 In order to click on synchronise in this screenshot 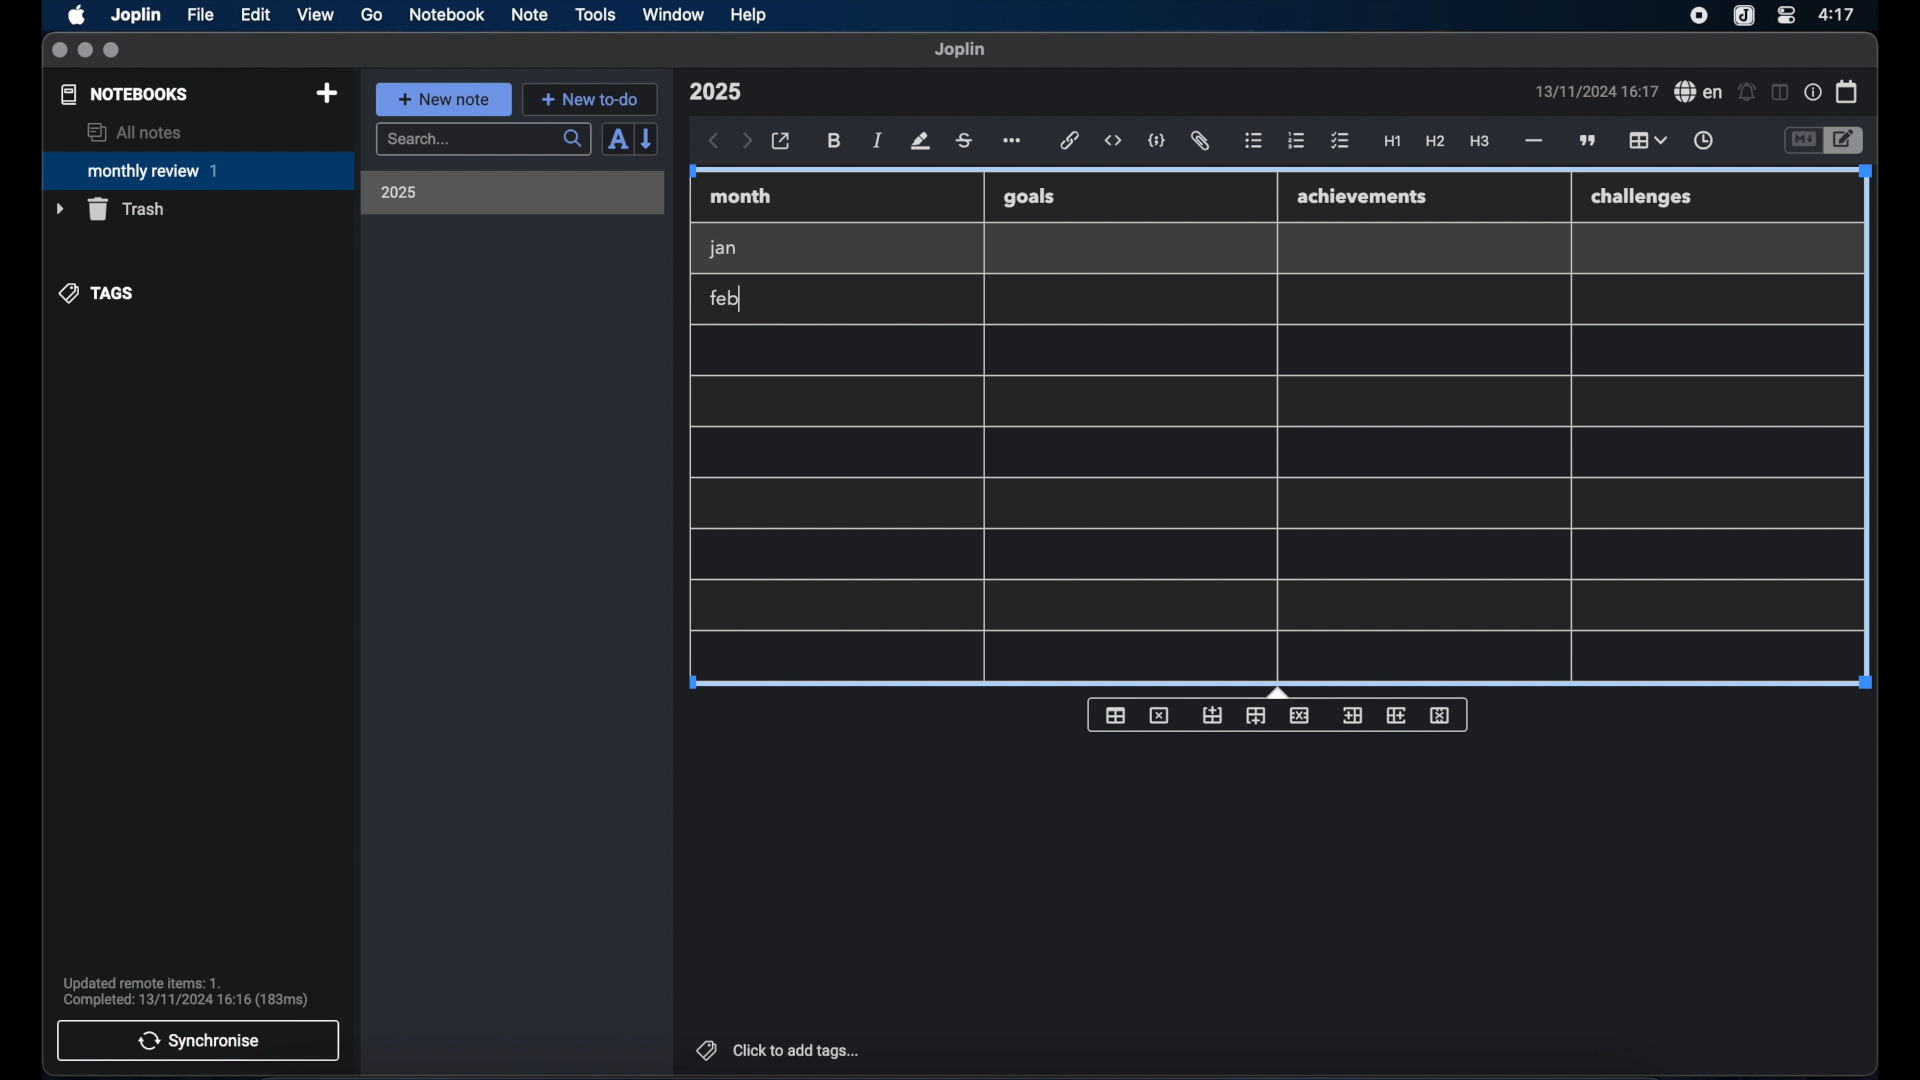, I will do `click(198, 1040)`.